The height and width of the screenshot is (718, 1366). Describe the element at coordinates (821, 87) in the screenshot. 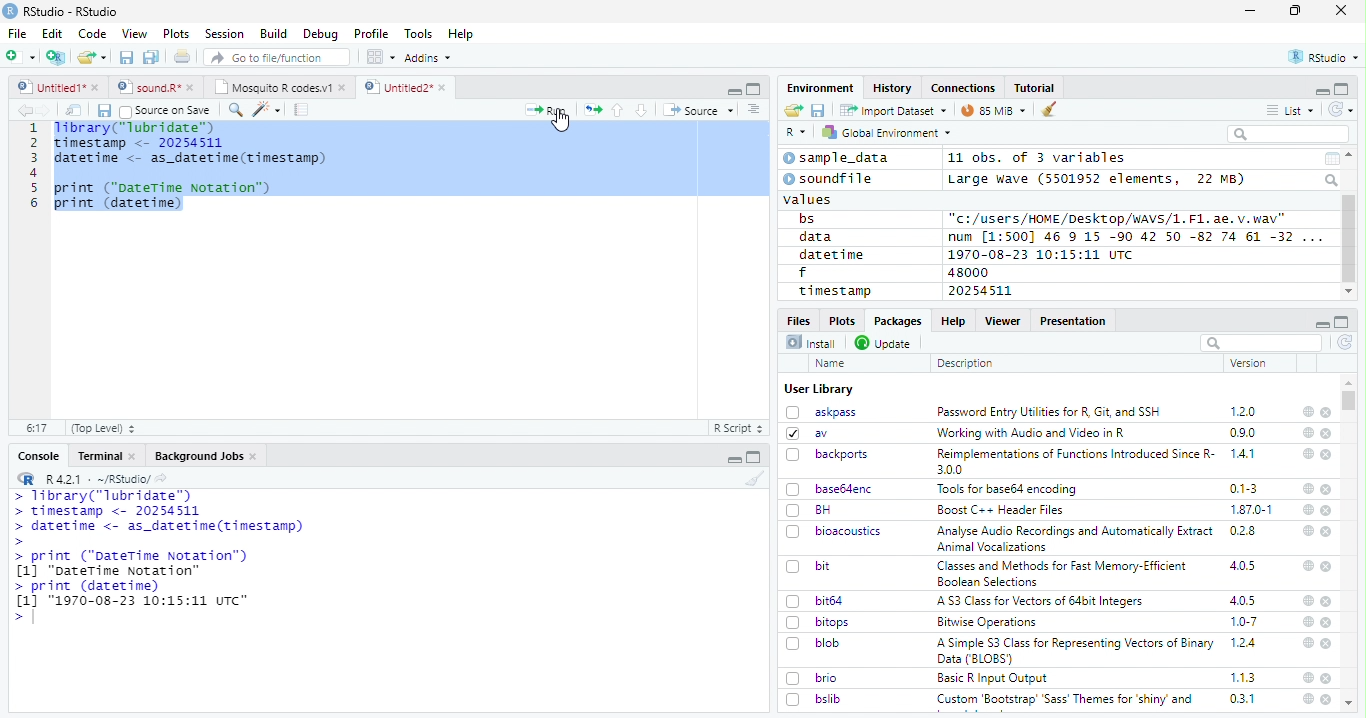

I see `Environment` at that location.